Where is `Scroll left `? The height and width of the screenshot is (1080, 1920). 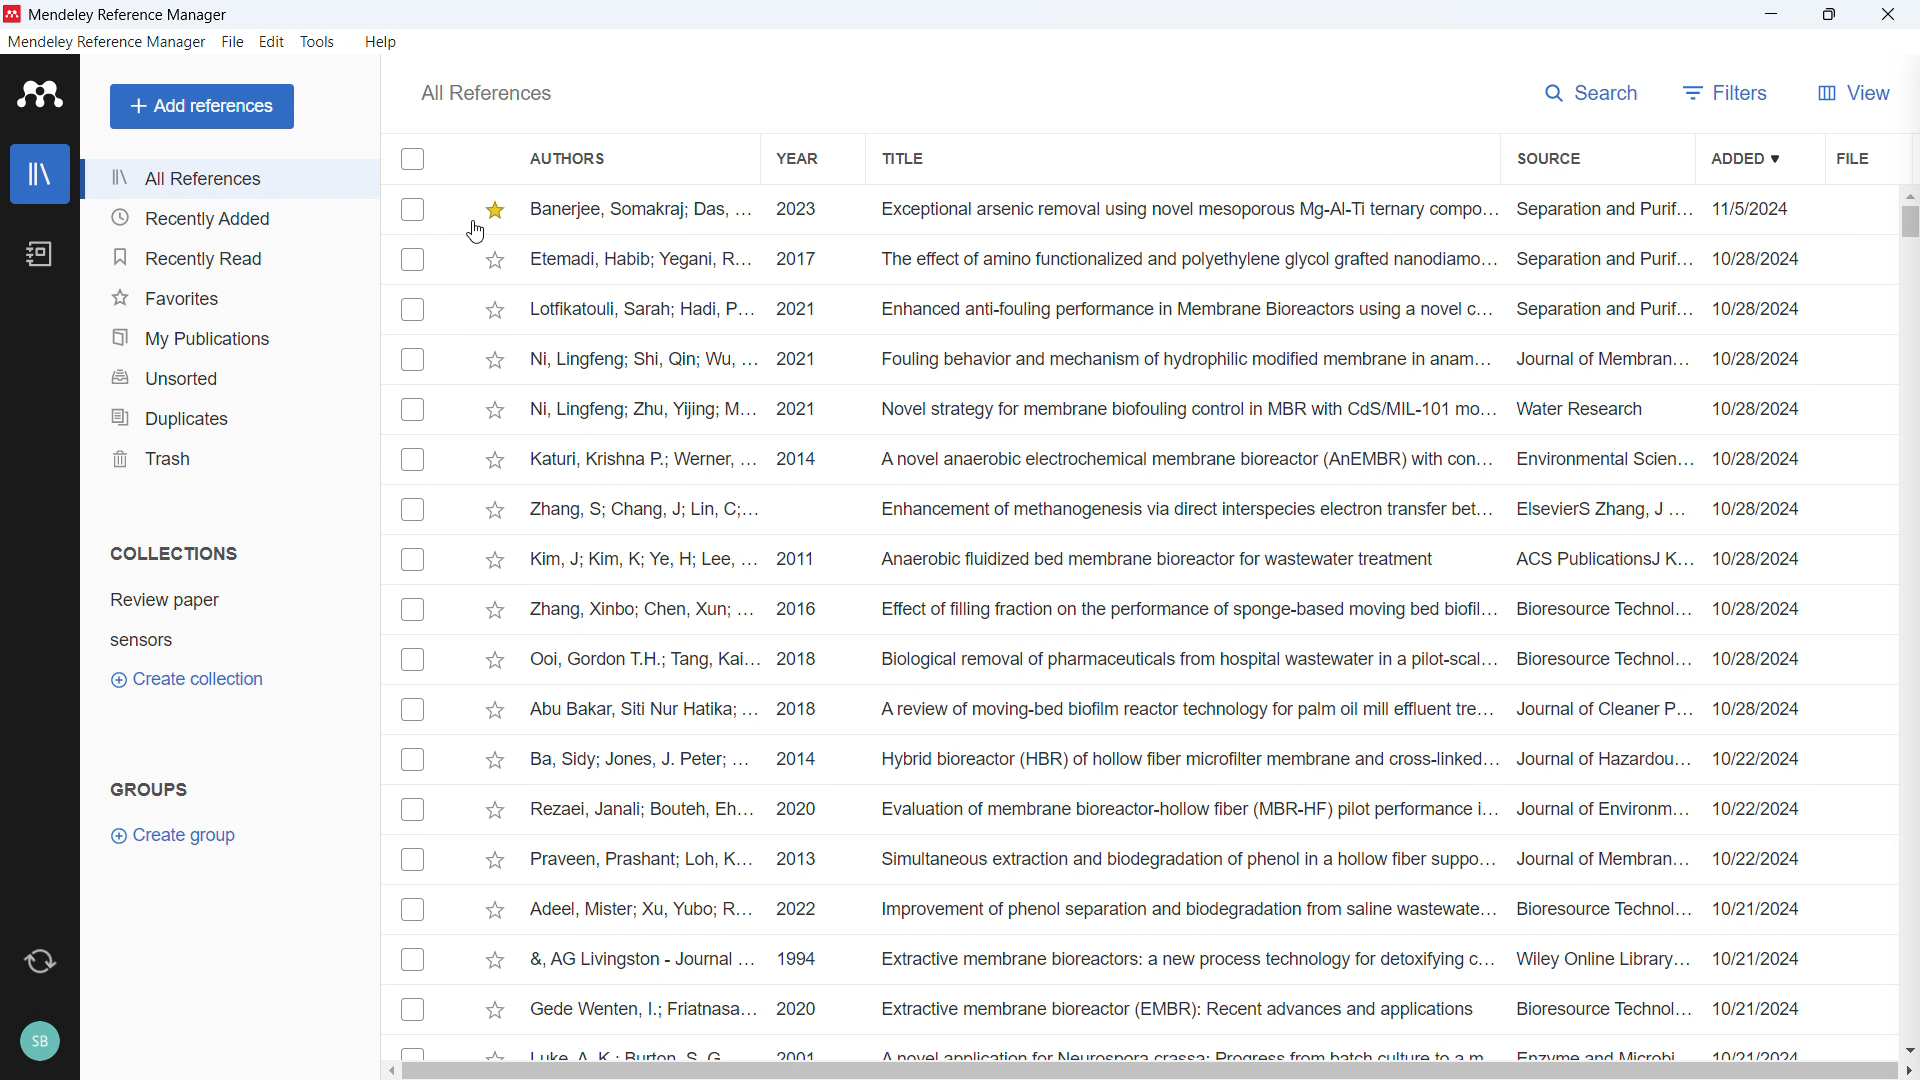
Scroll left  is located at coordinates (388, 1072).